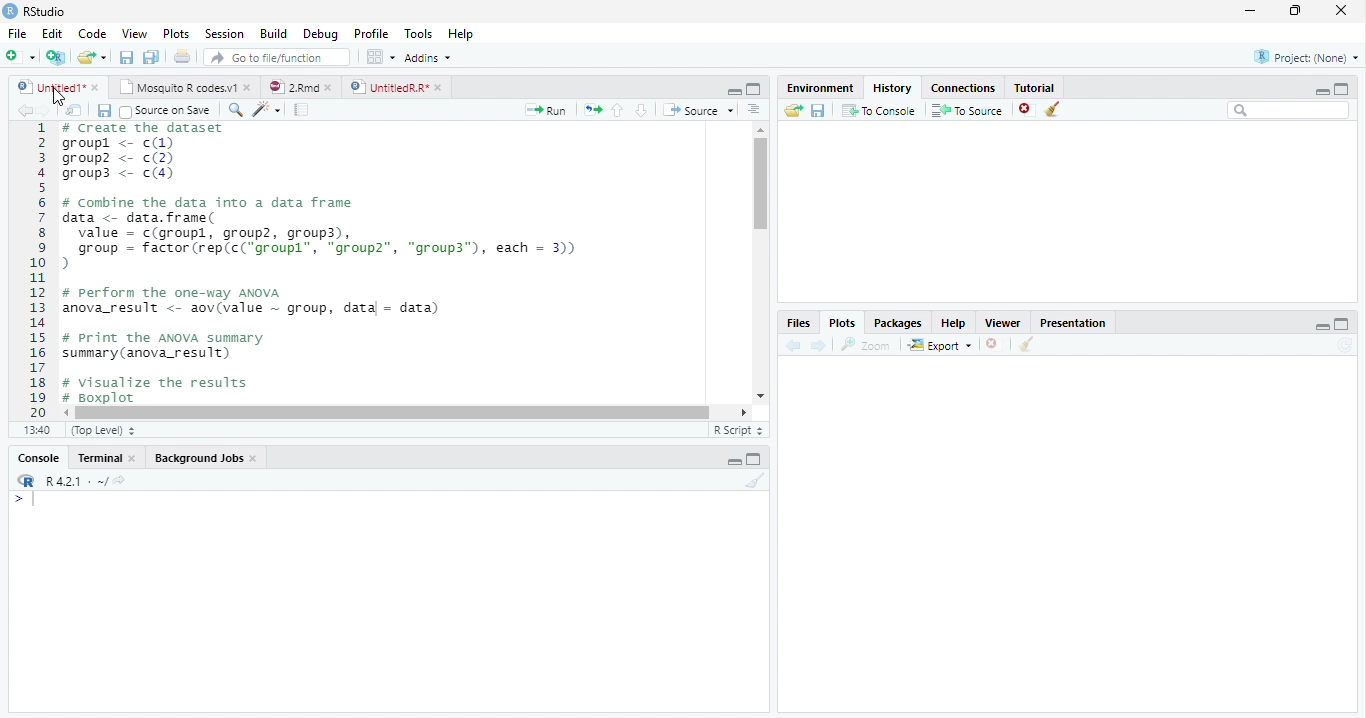  What do you see at coordinates (841, 323) in the screenshot?
I see `Plots` at bounding box center [841, 323].